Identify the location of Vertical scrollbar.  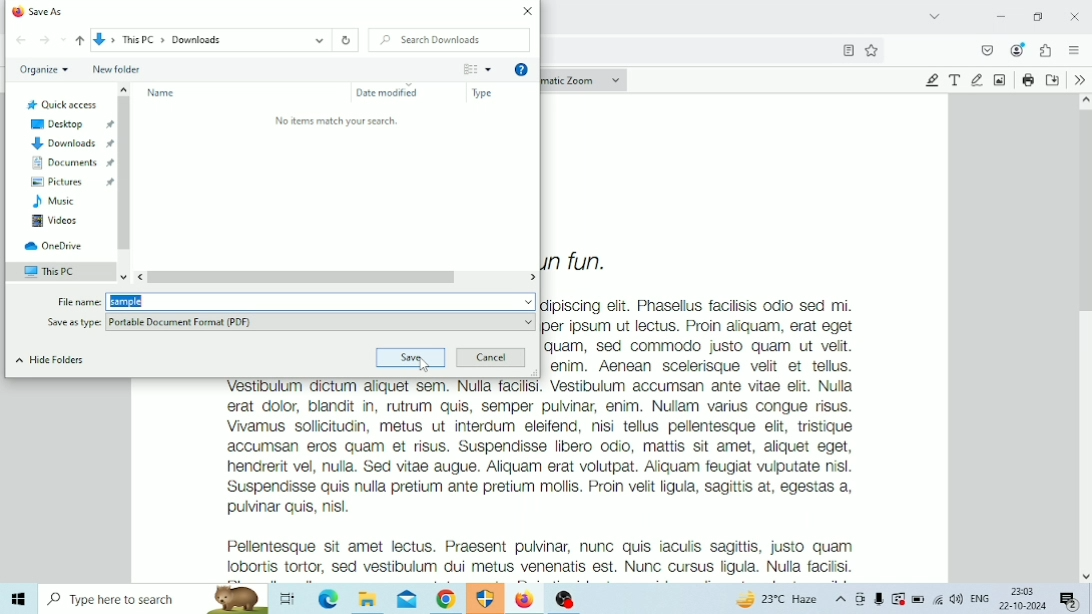
(1085, 212).